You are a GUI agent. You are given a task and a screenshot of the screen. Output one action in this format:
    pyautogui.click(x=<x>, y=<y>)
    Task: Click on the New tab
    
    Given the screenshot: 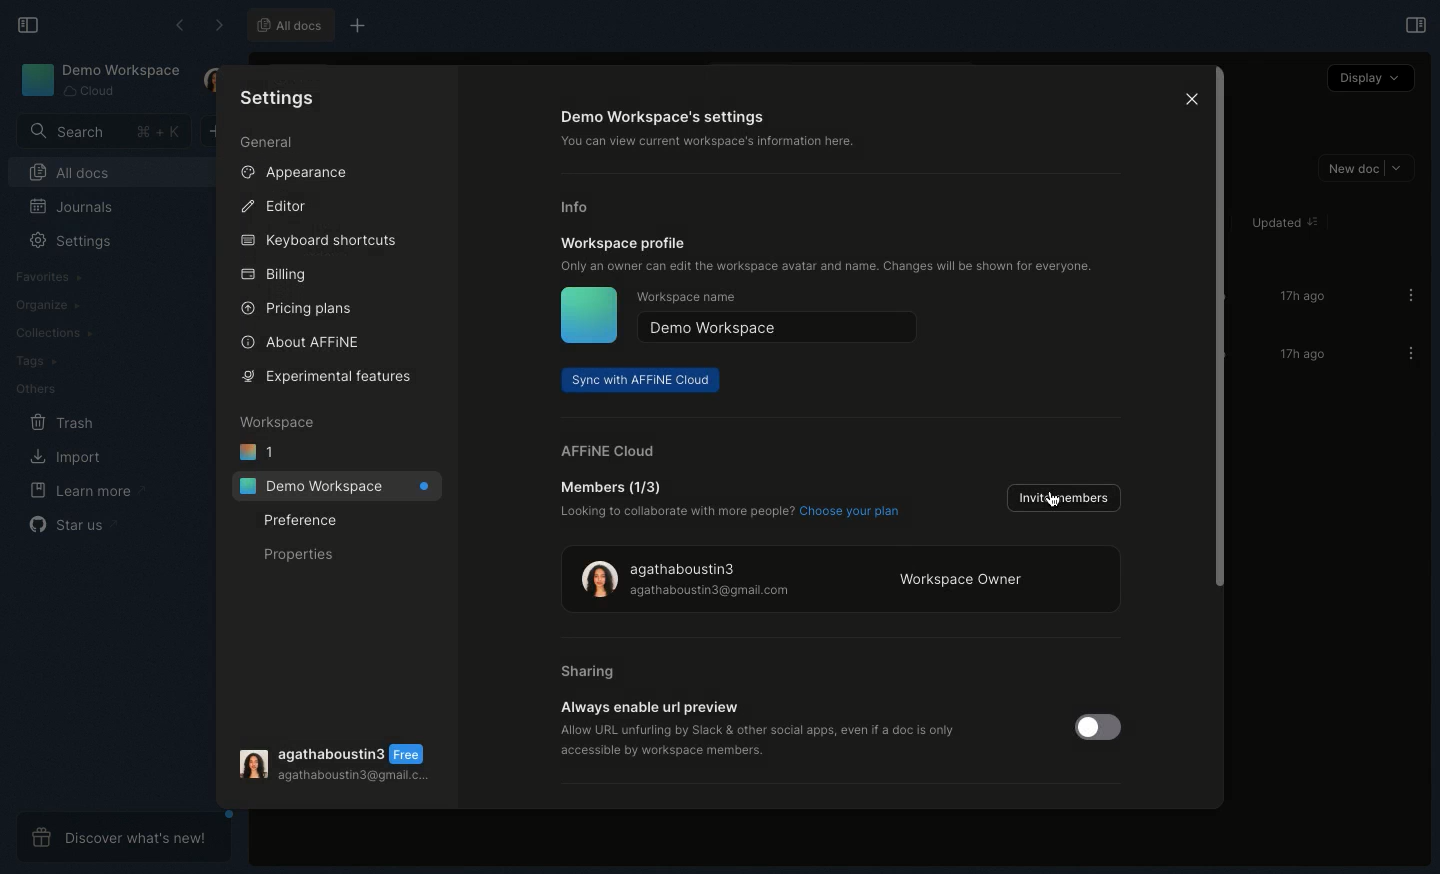 What is the action you would take?
    pyautogui.click(x=367, y=24)
    